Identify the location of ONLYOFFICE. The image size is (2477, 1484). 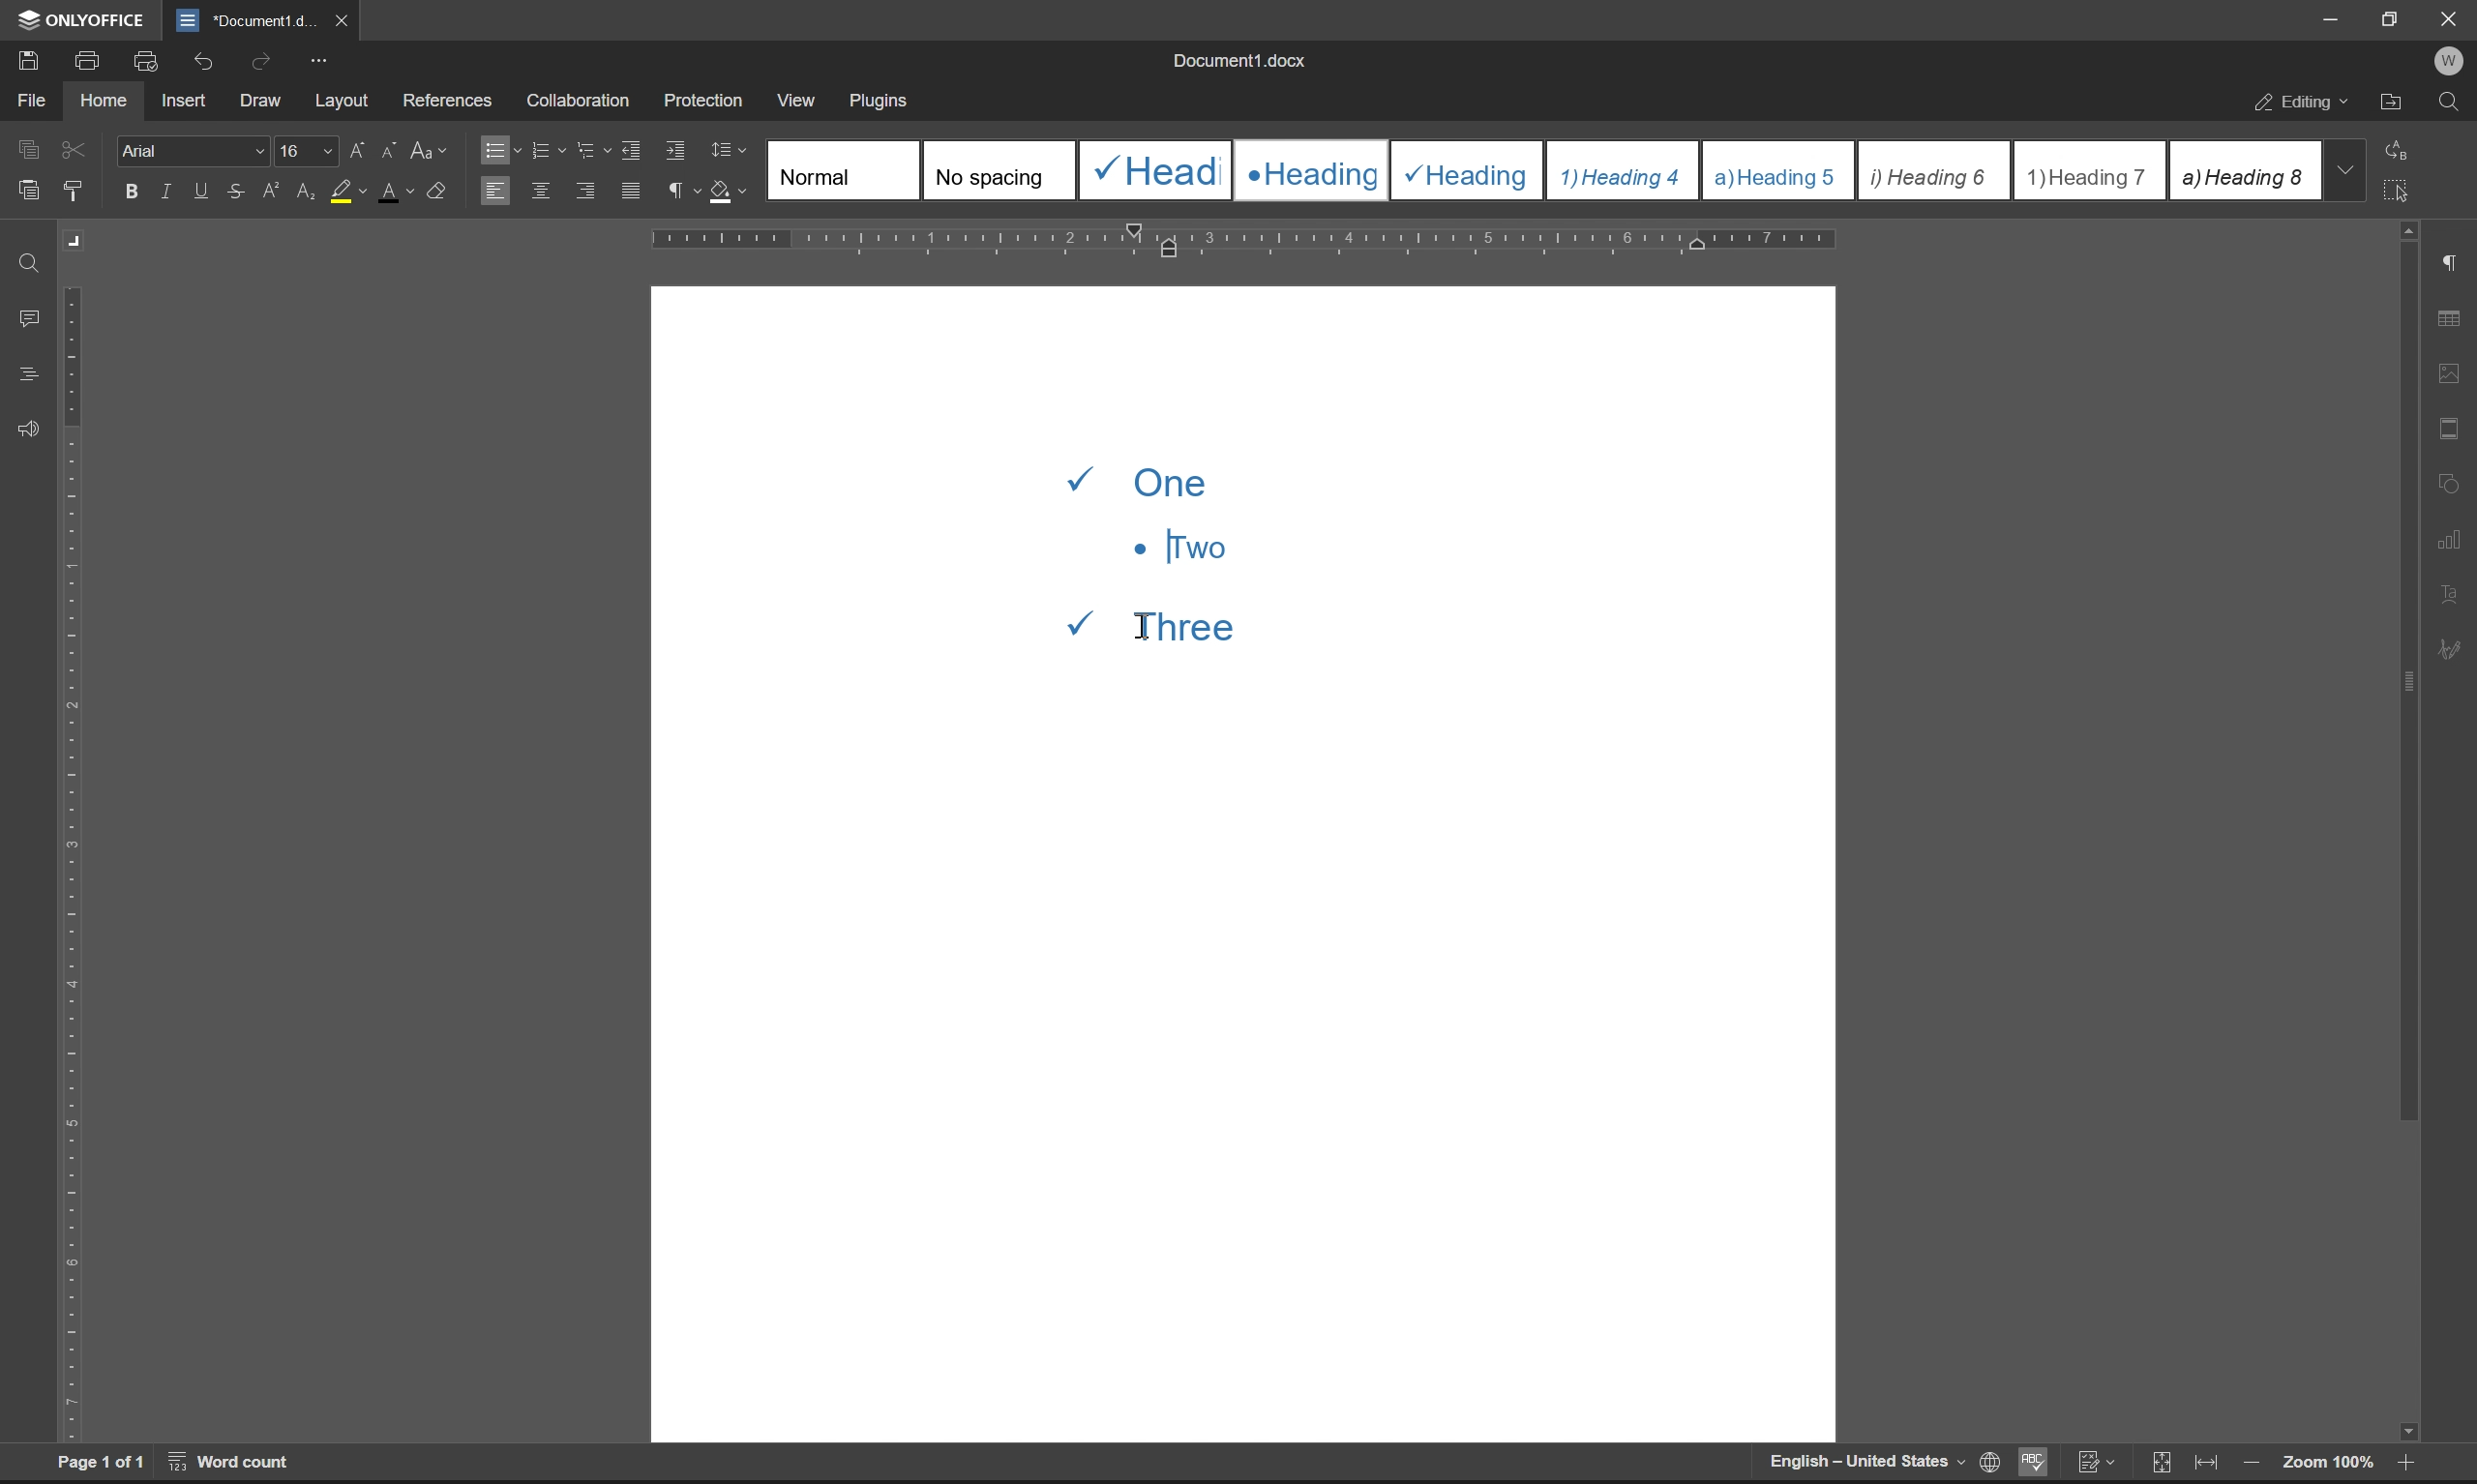
(84, 20).